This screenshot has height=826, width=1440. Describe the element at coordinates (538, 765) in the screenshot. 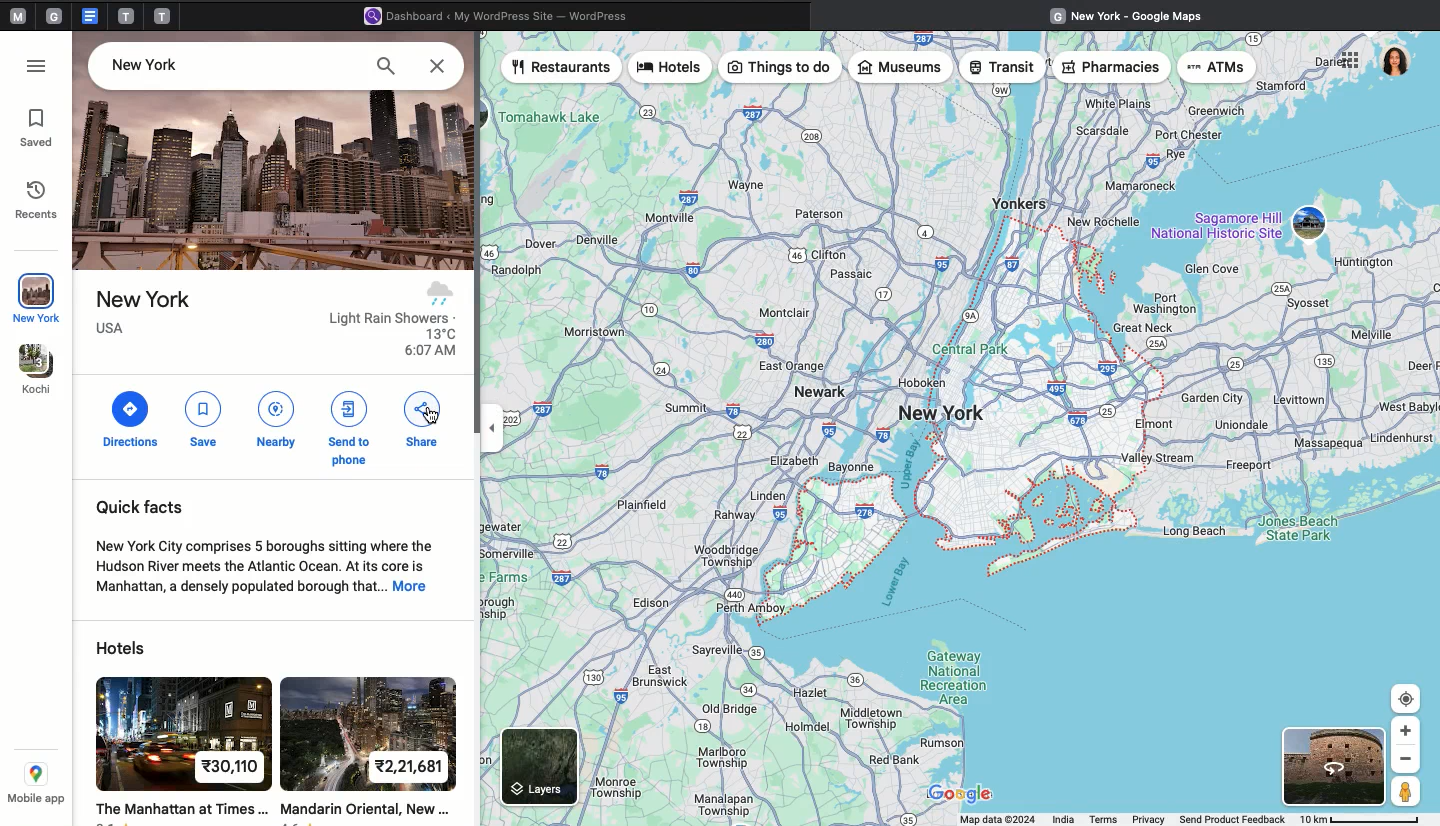

I see `Layers` at that location.